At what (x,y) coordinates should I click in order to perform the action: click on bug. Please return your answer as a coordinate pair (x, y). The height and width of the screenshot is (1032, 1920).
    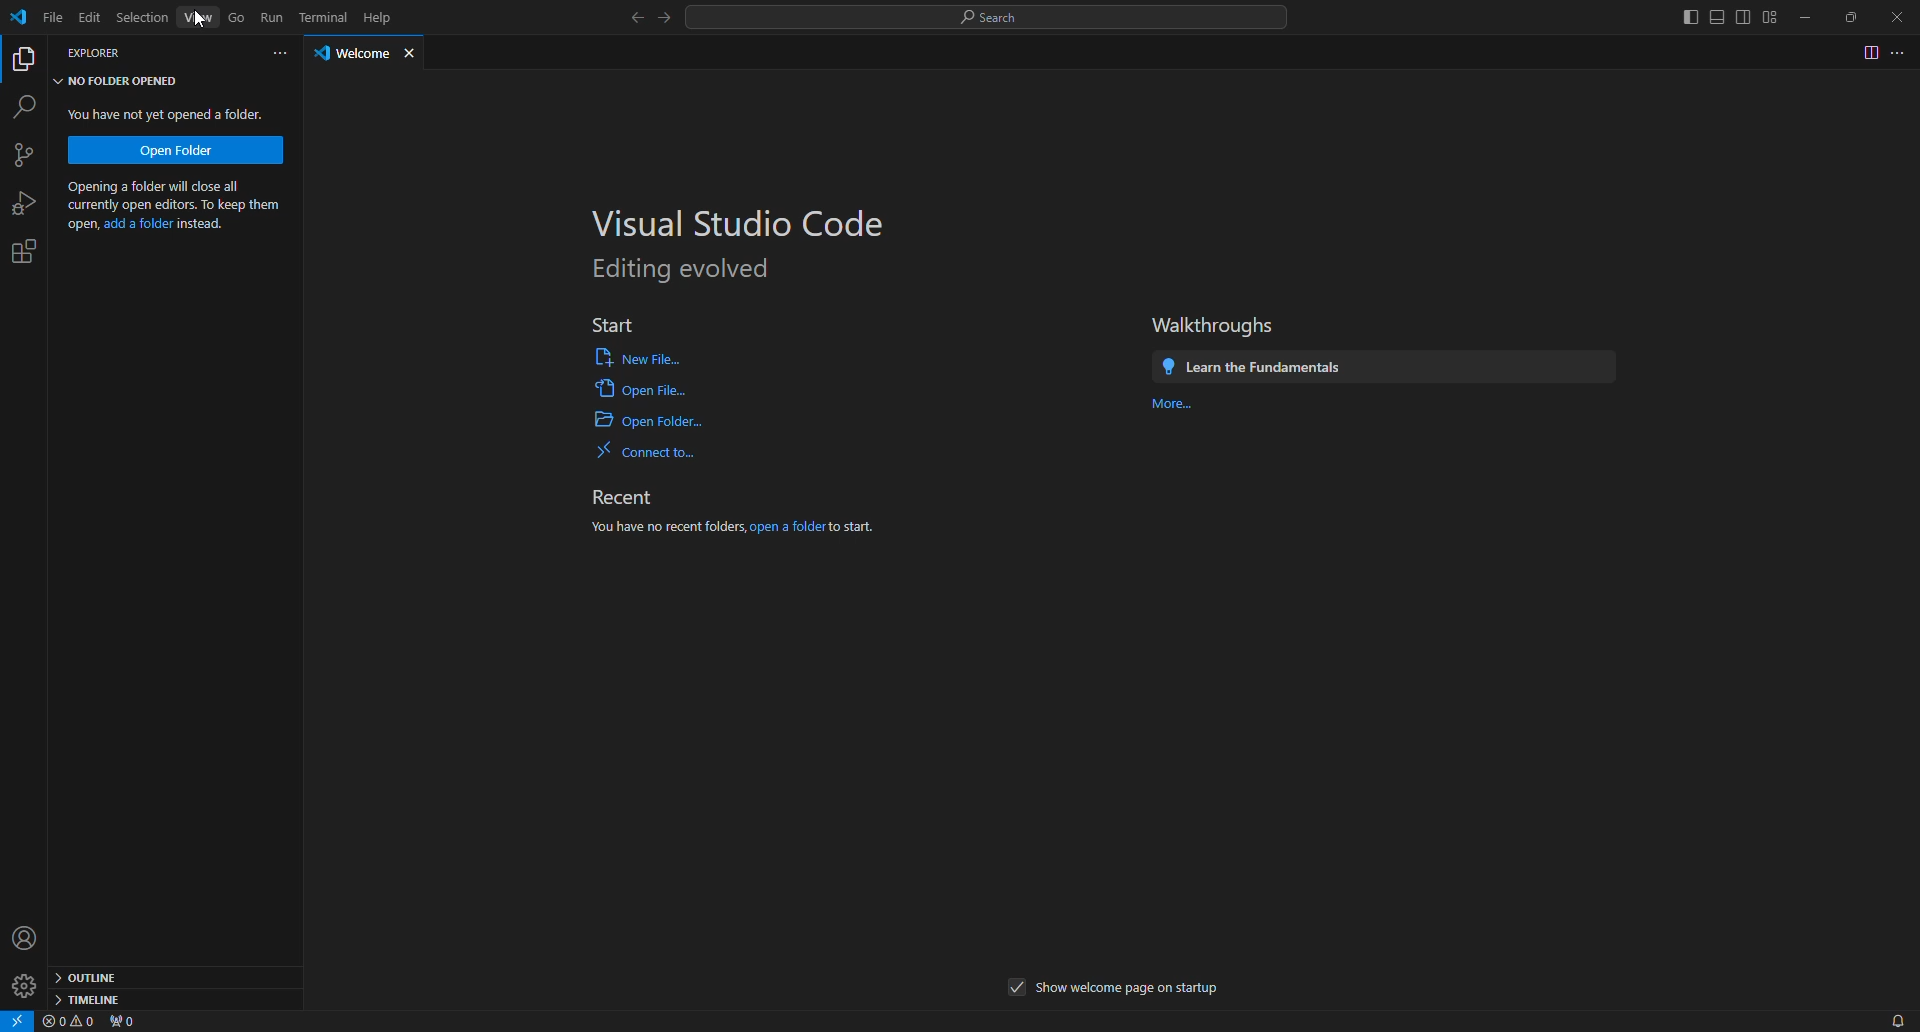
    Looking at the image, I should click on (20, 199).